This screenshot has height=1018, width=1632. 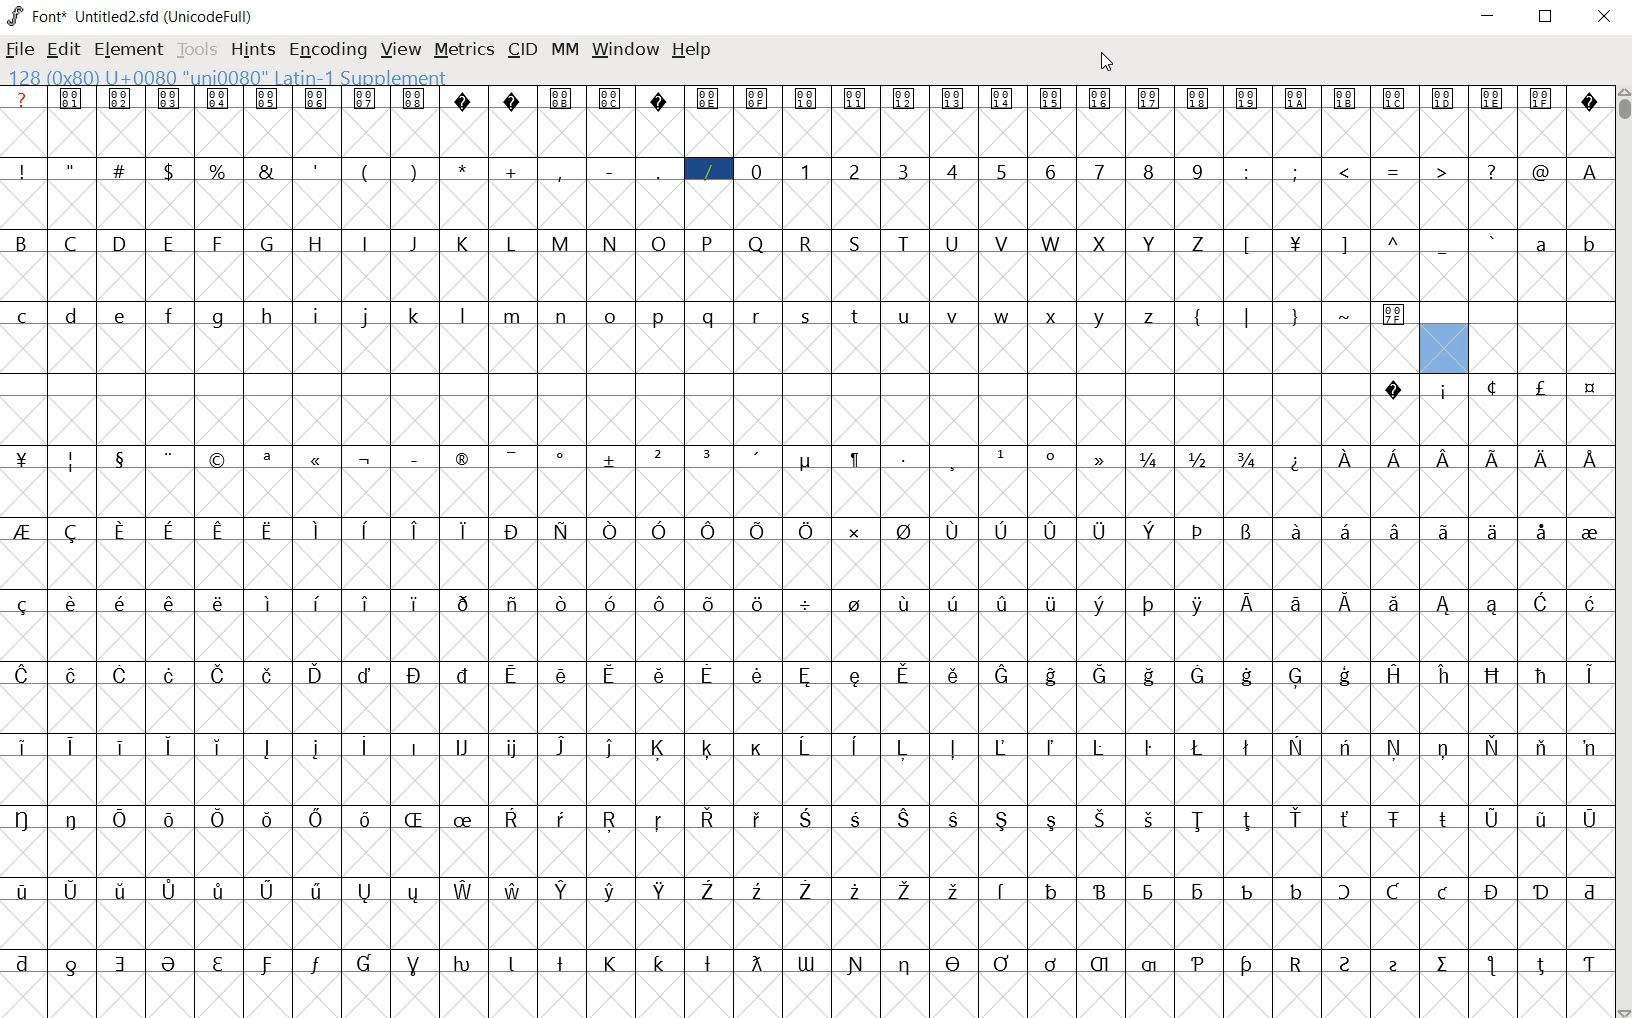 What do you see at coordinates (512, 172) in the screenshot?
I see `glyph` at bounding box center [512, 172].